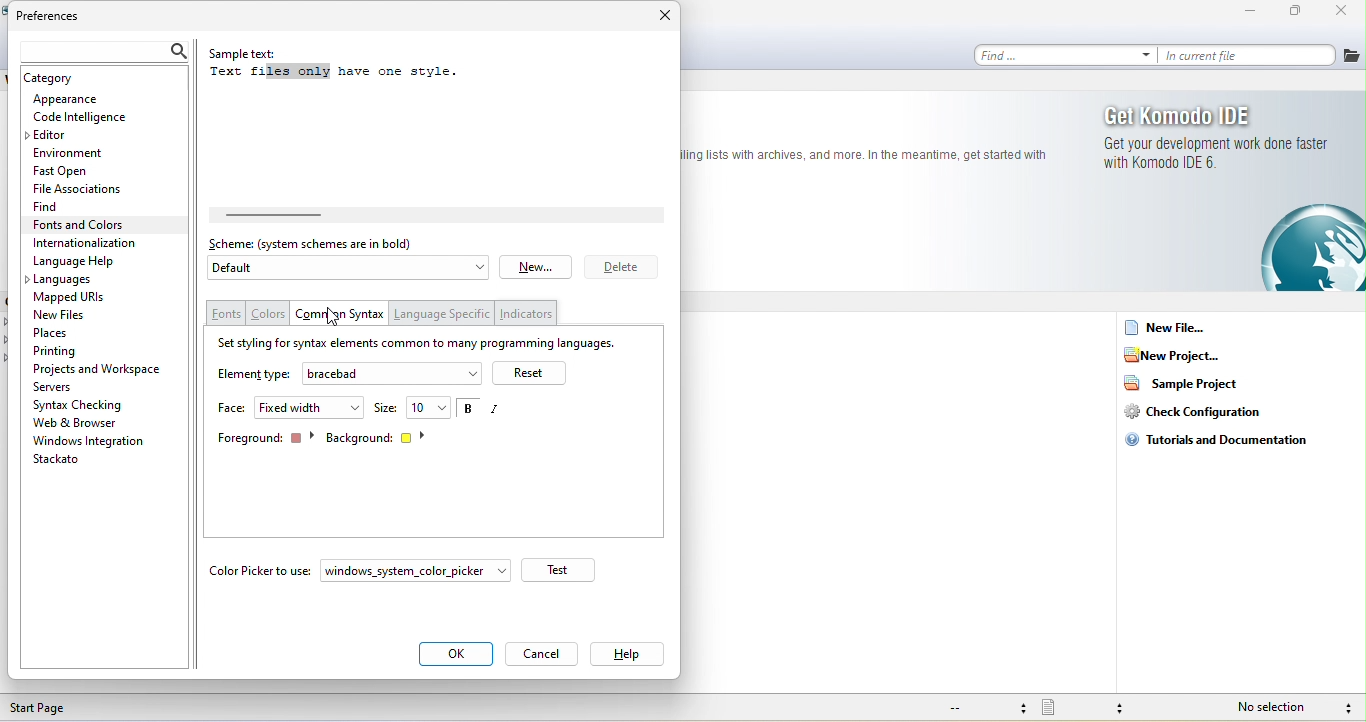 This screenshot has width=1366, height=722. I want to click on in current file, so click(1251, 56).